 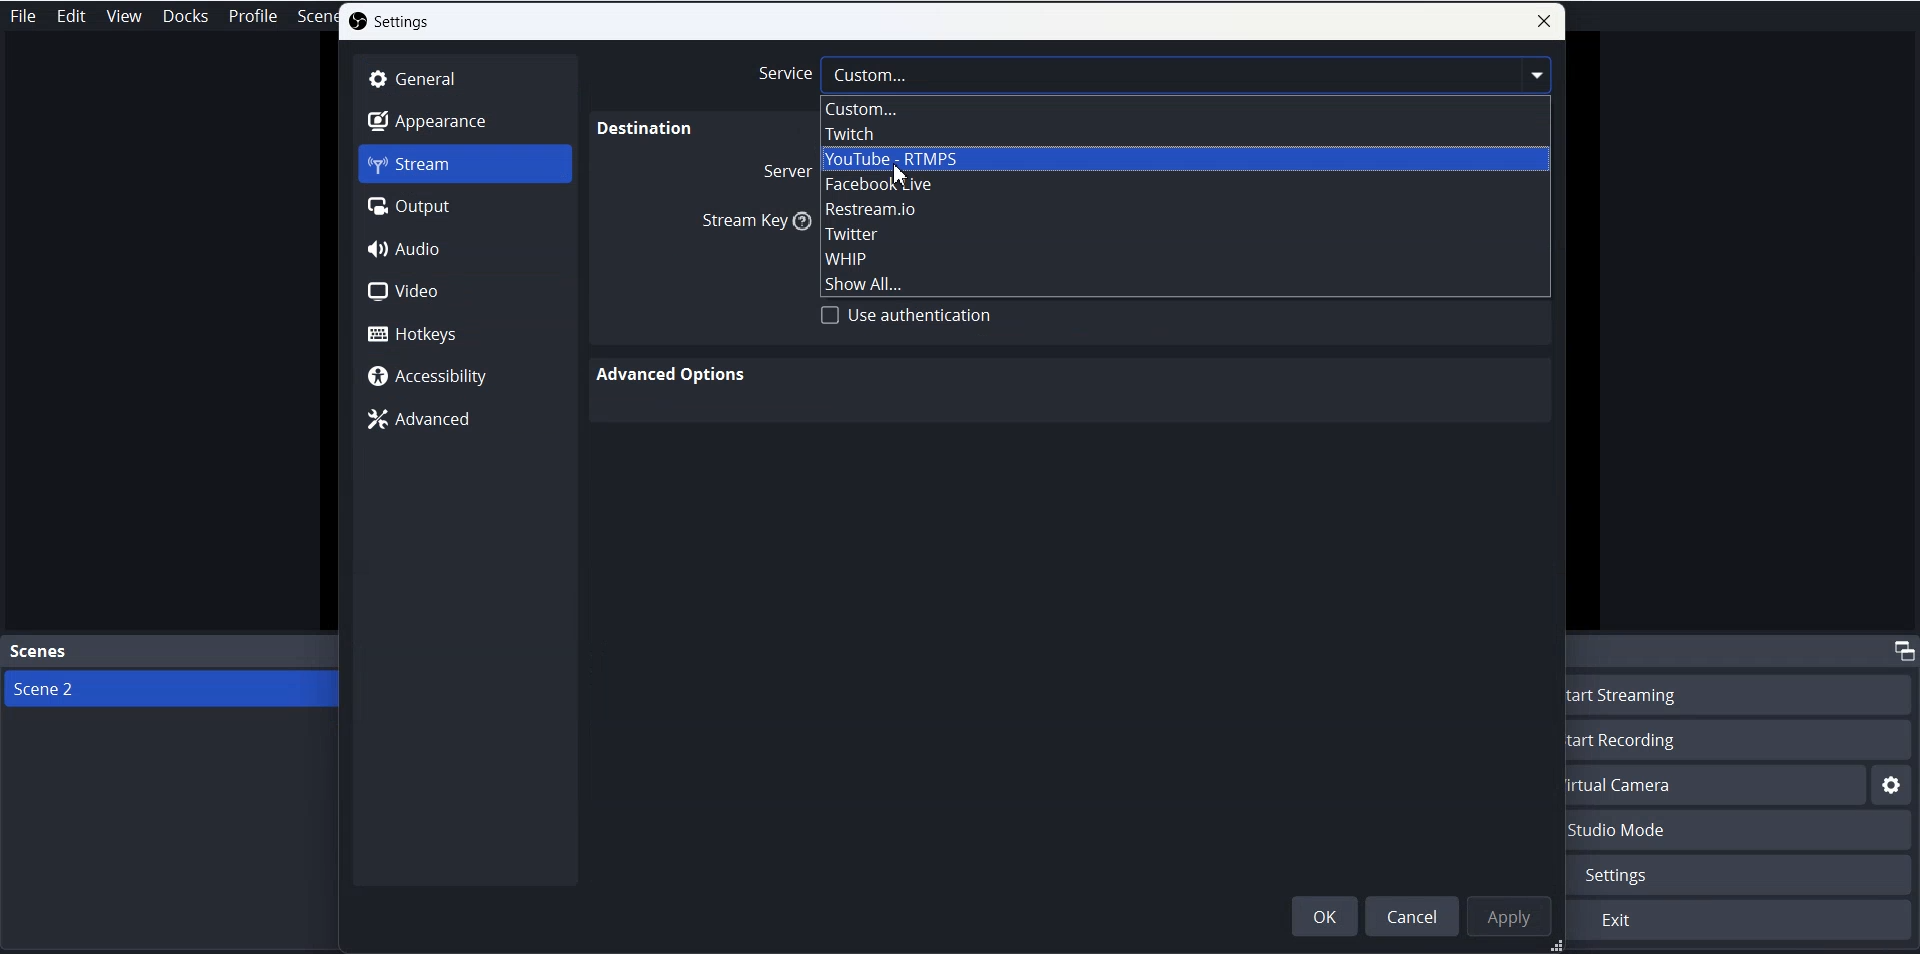 What do you see at coordinates (1182, 208) in the screenshot?
I see `Restream.io` at bounding box center [1182, 208].